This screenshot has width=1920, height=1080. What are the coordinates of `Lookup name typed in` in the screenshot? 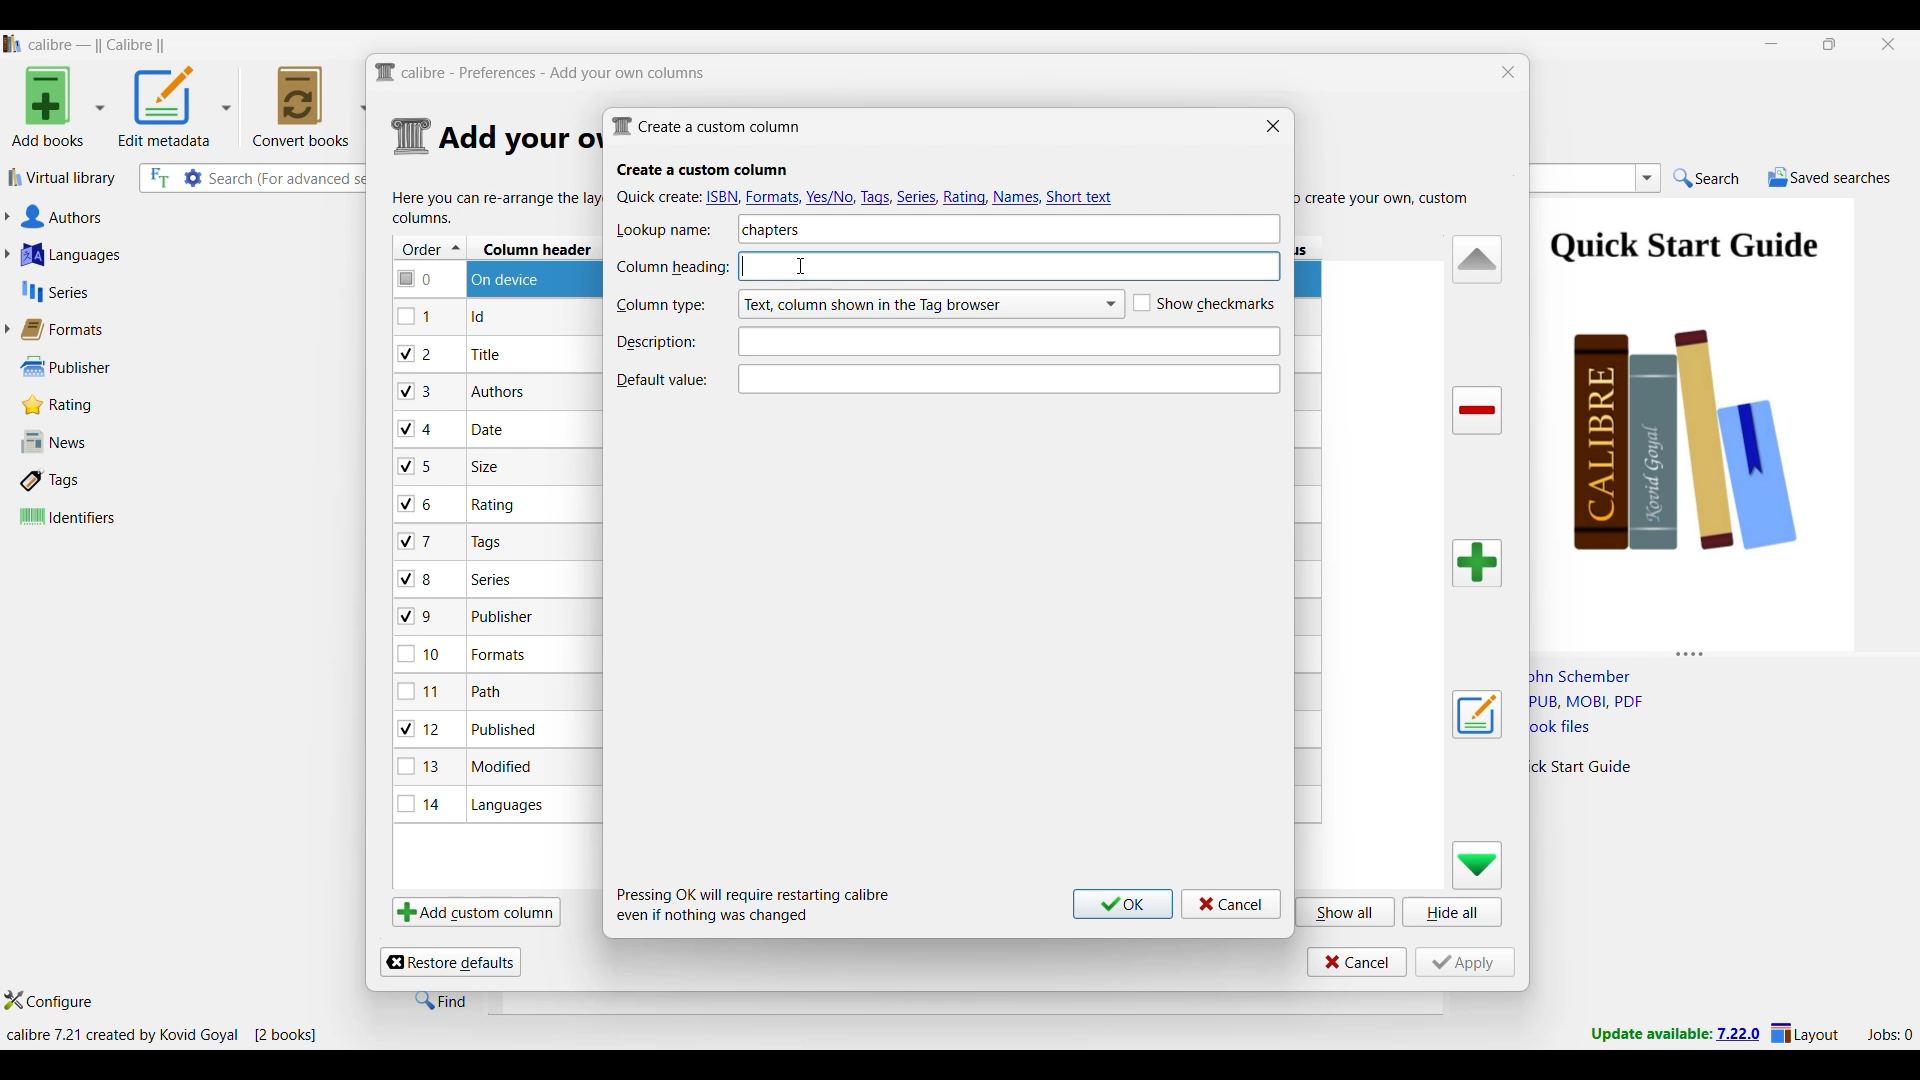 It's located at (772, 229).